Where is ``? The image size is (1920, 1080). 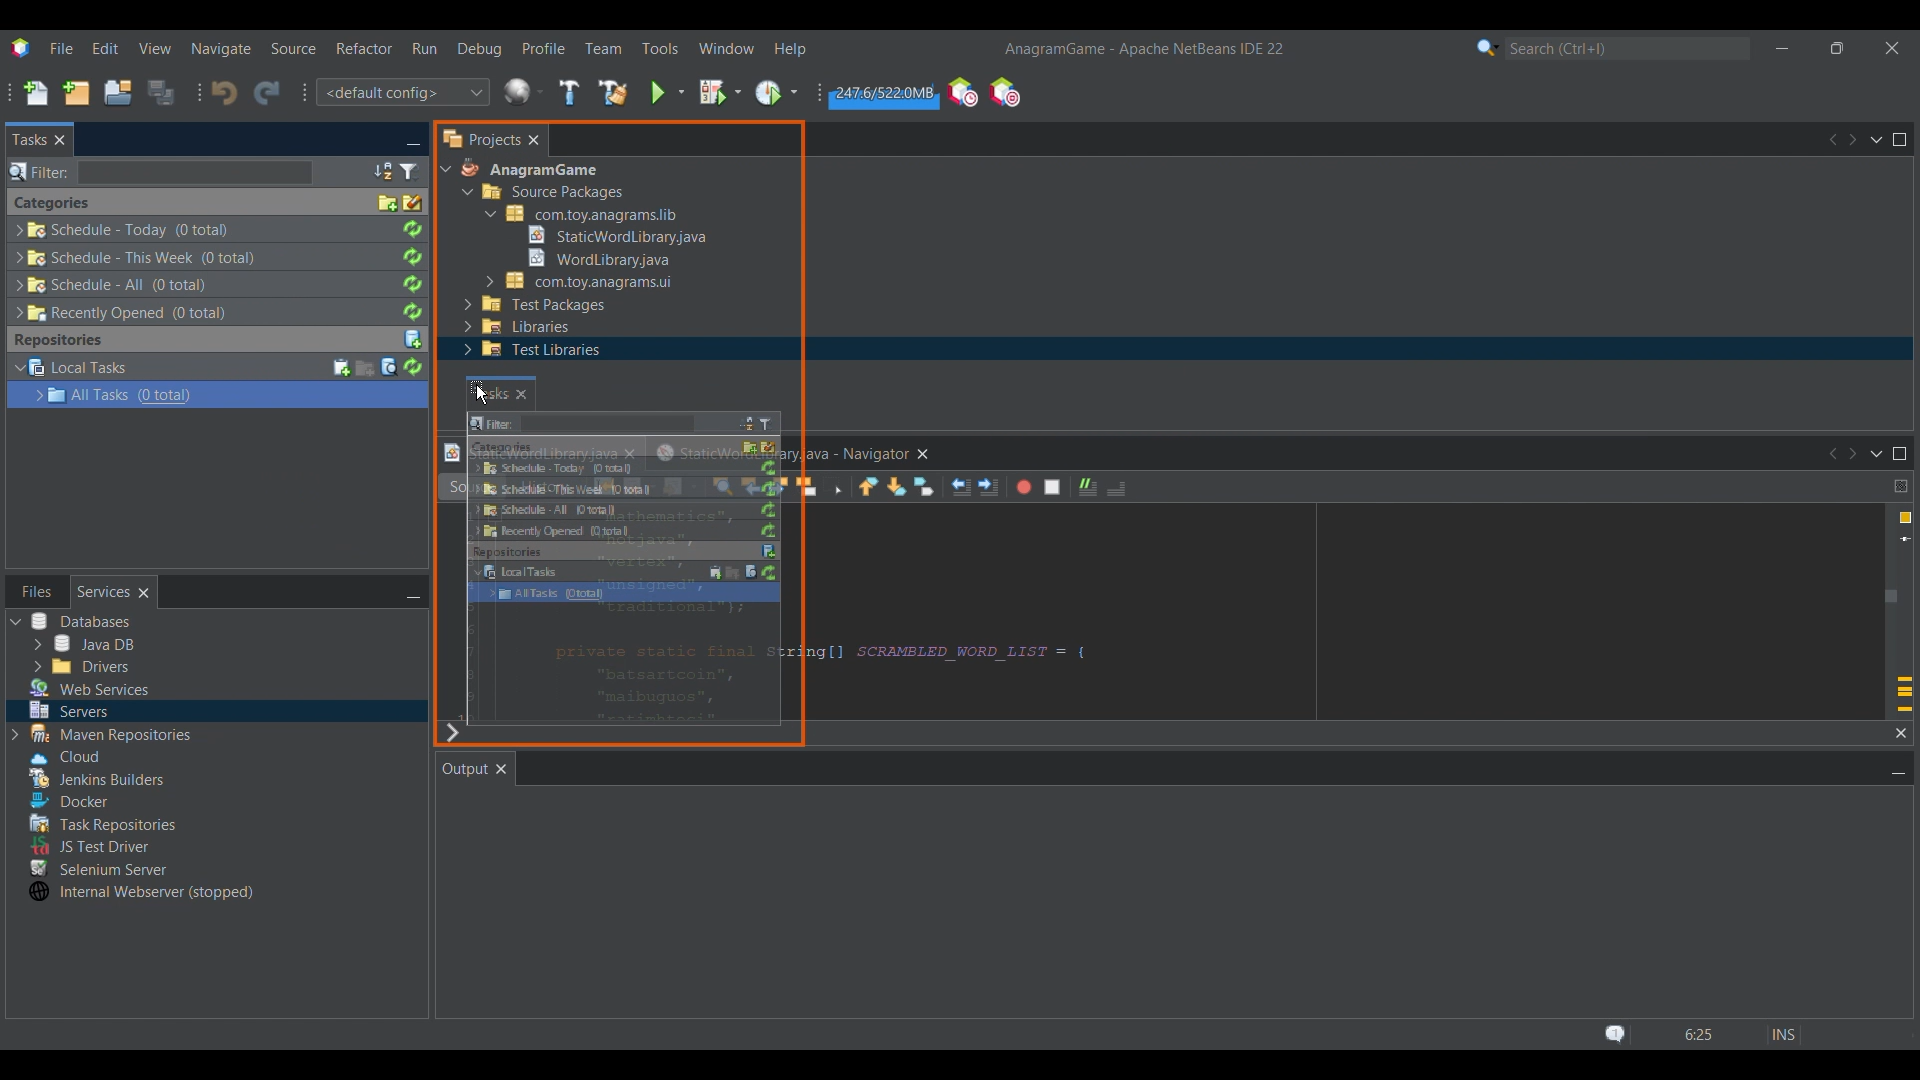  is located at coordinates (865, 454).